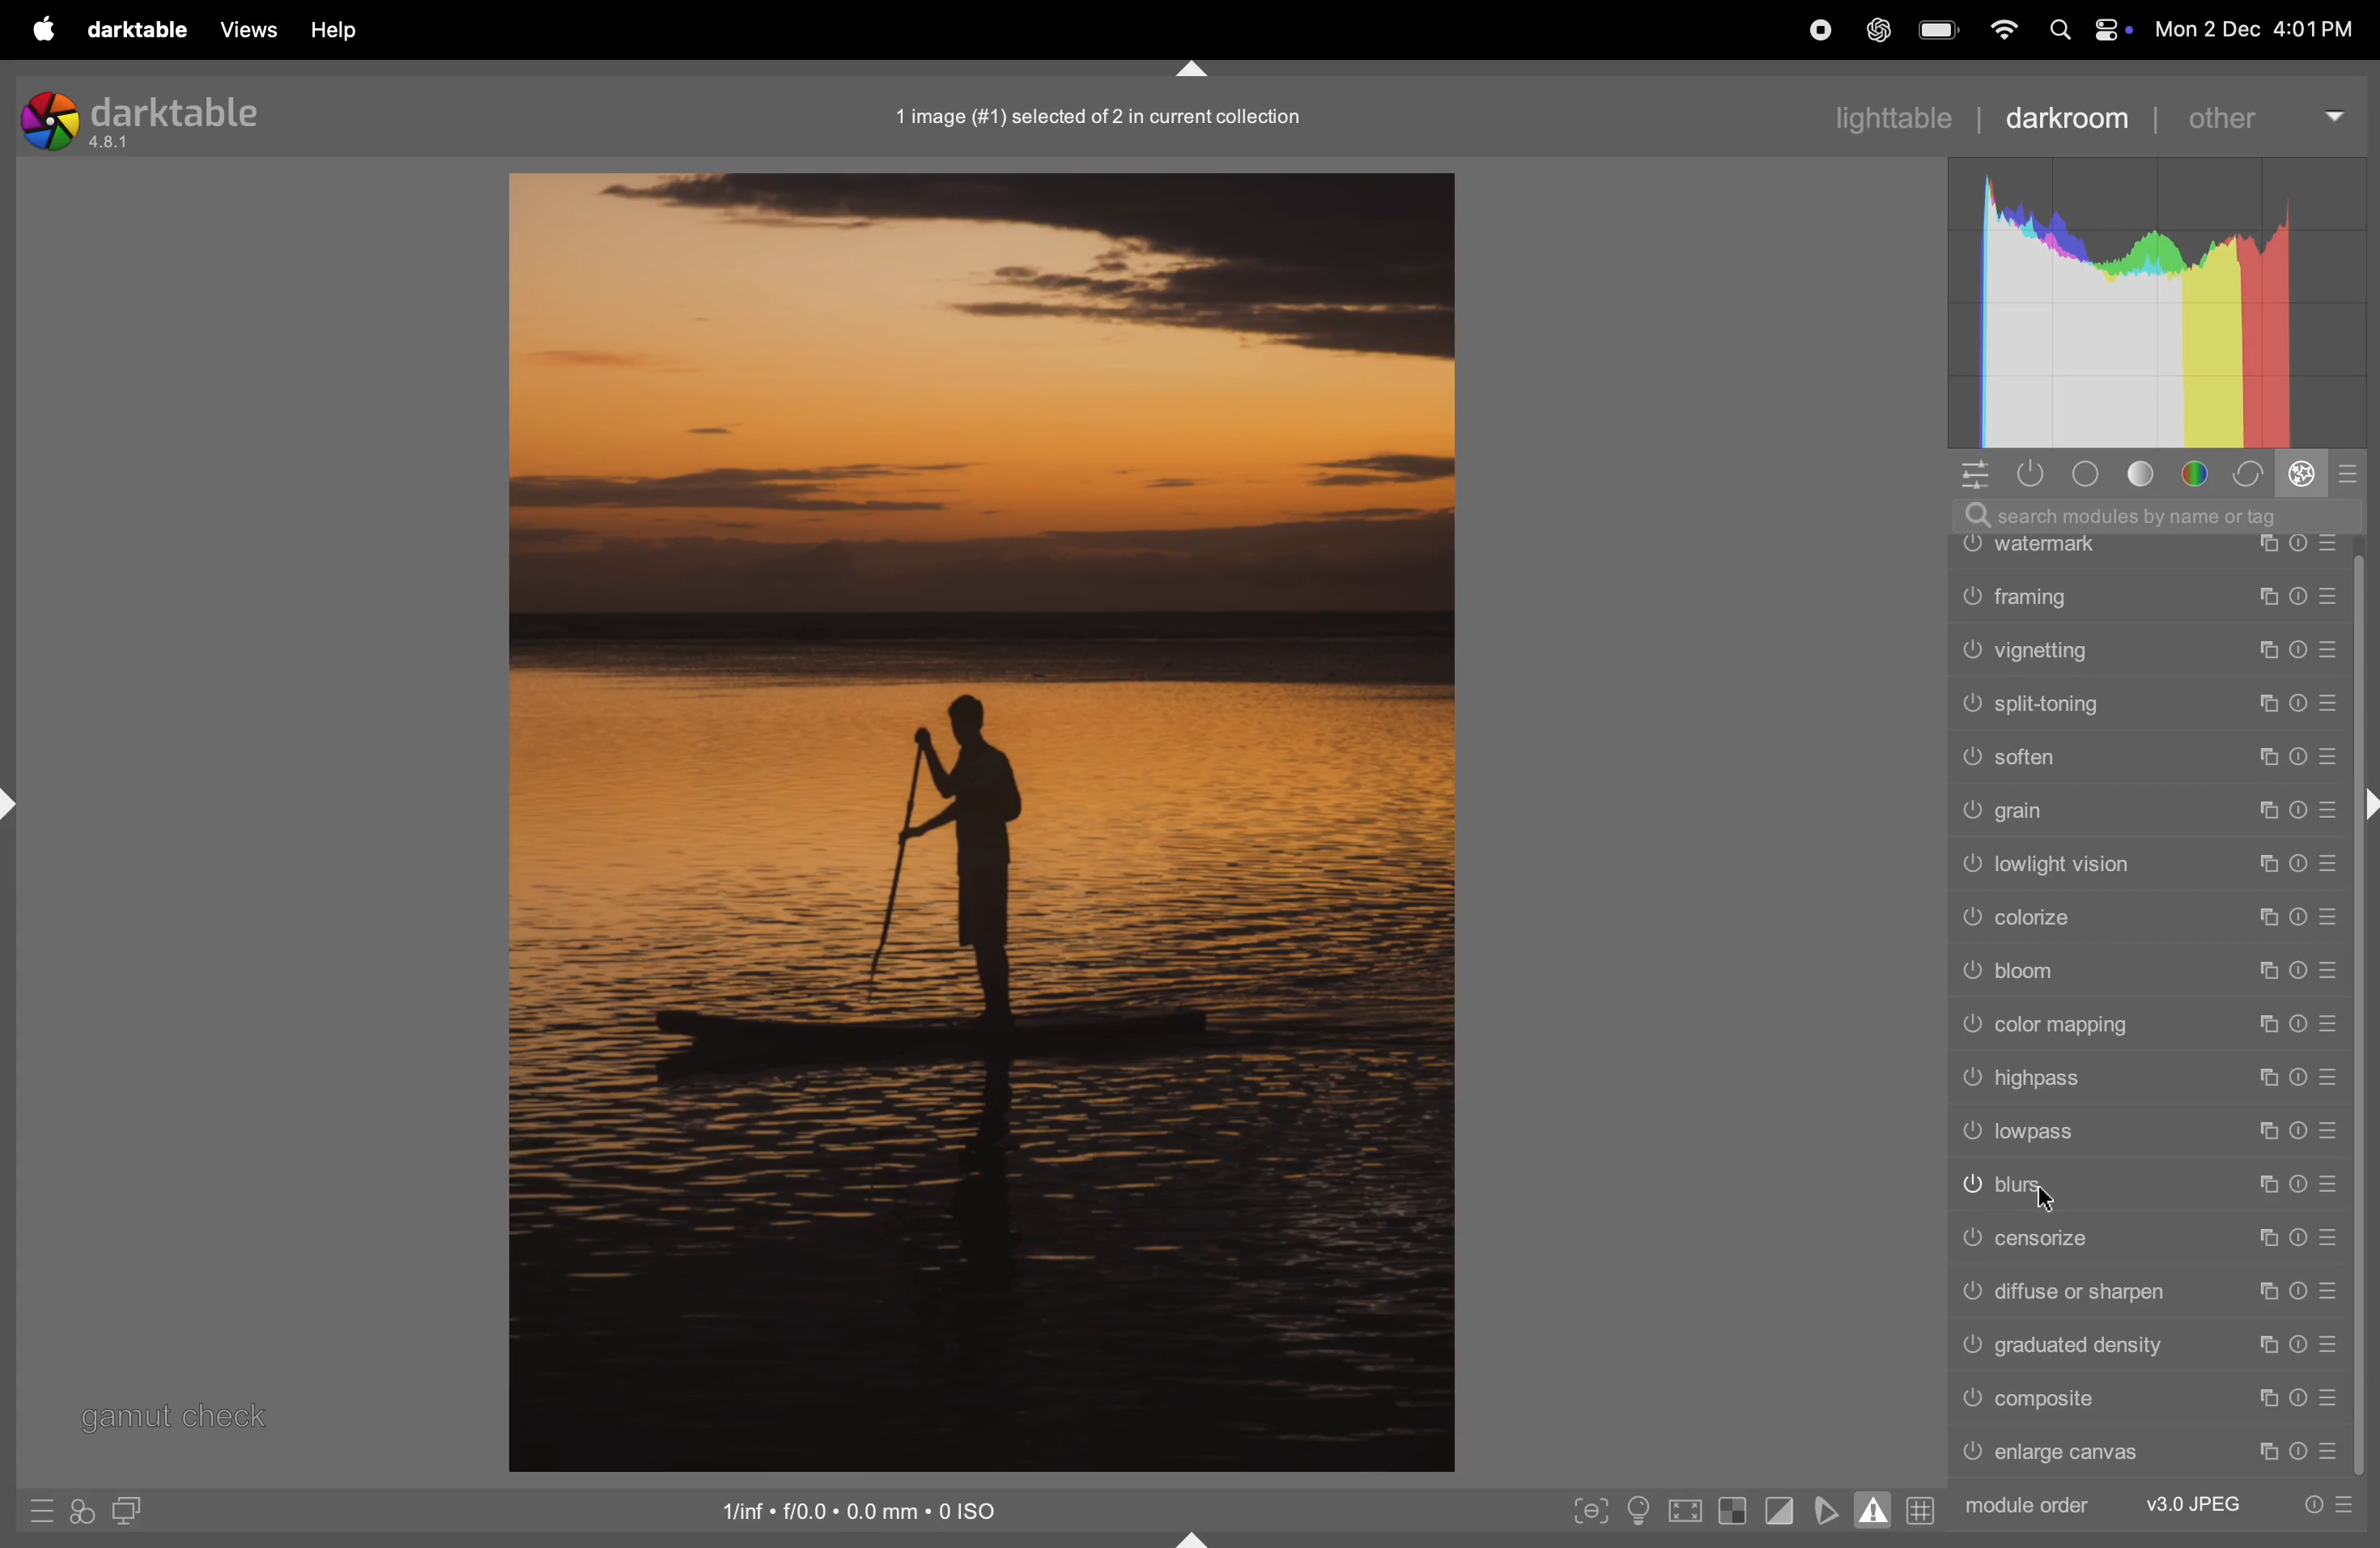  I want to click on correct, so click(2253, 473).